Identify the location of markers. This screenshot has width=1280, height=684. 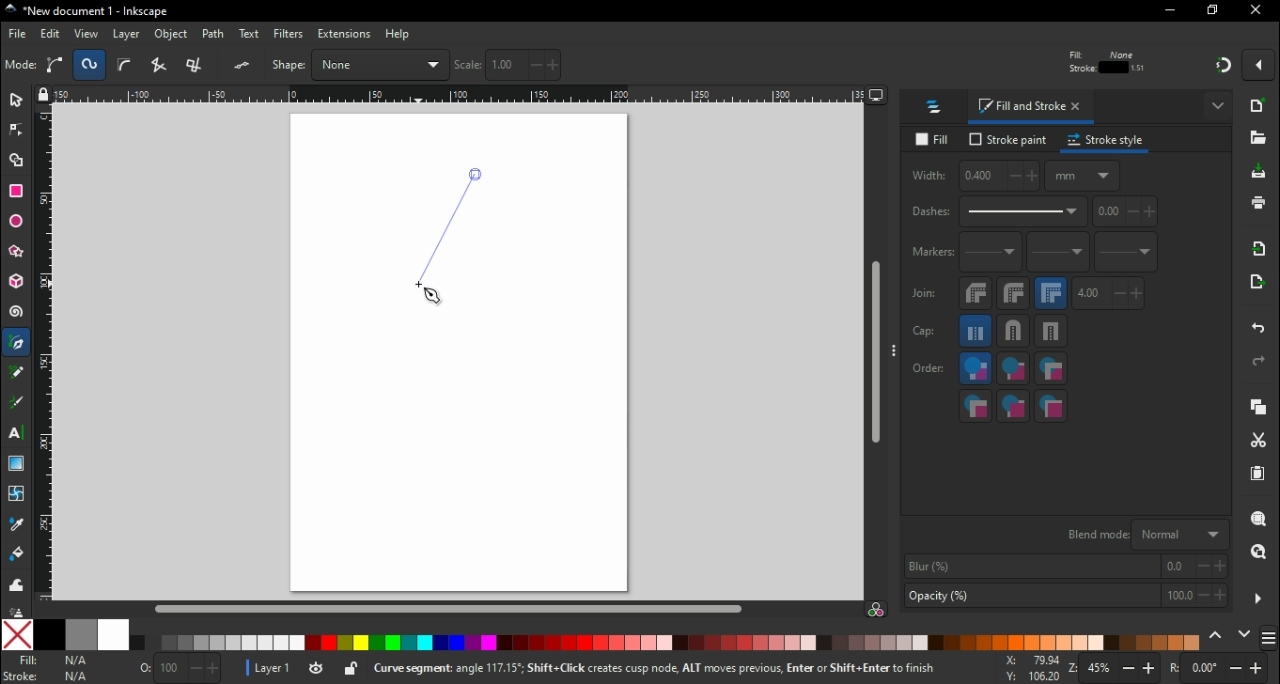
(932, 256).